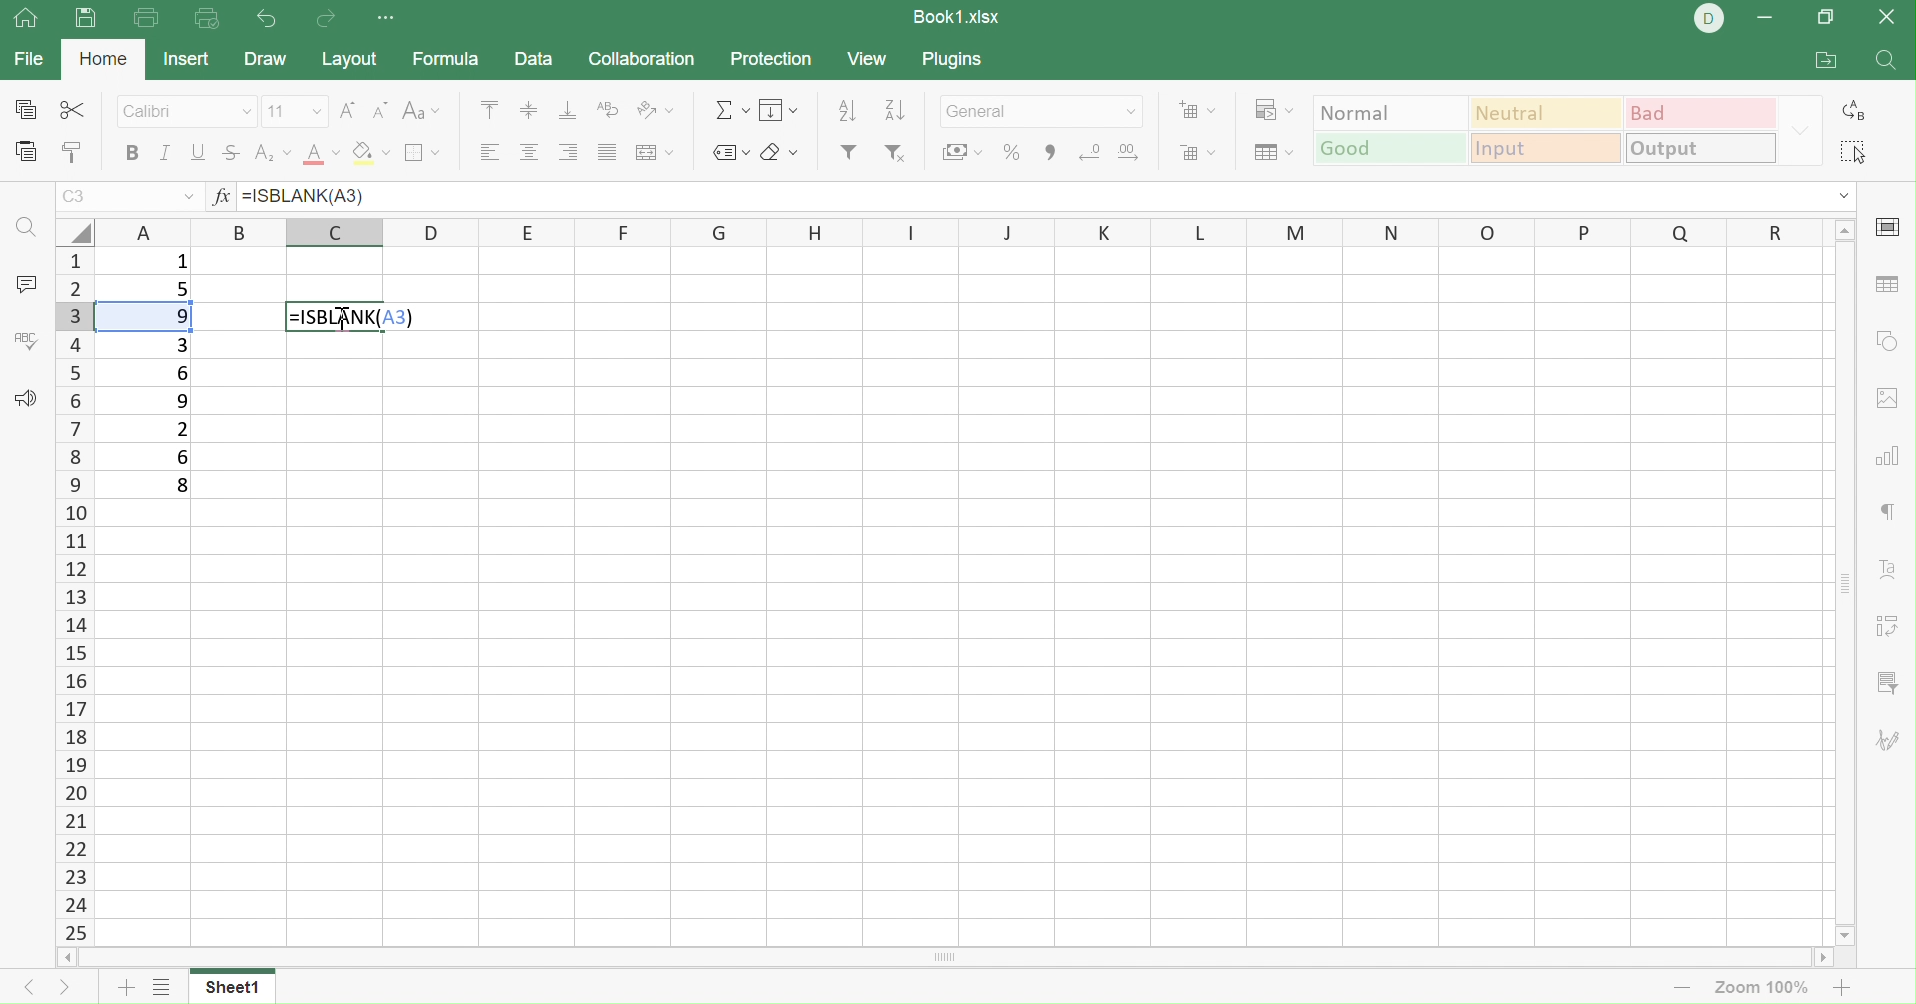 The image size is (1916, 1004). I want to click on 9, so click(182, 402).